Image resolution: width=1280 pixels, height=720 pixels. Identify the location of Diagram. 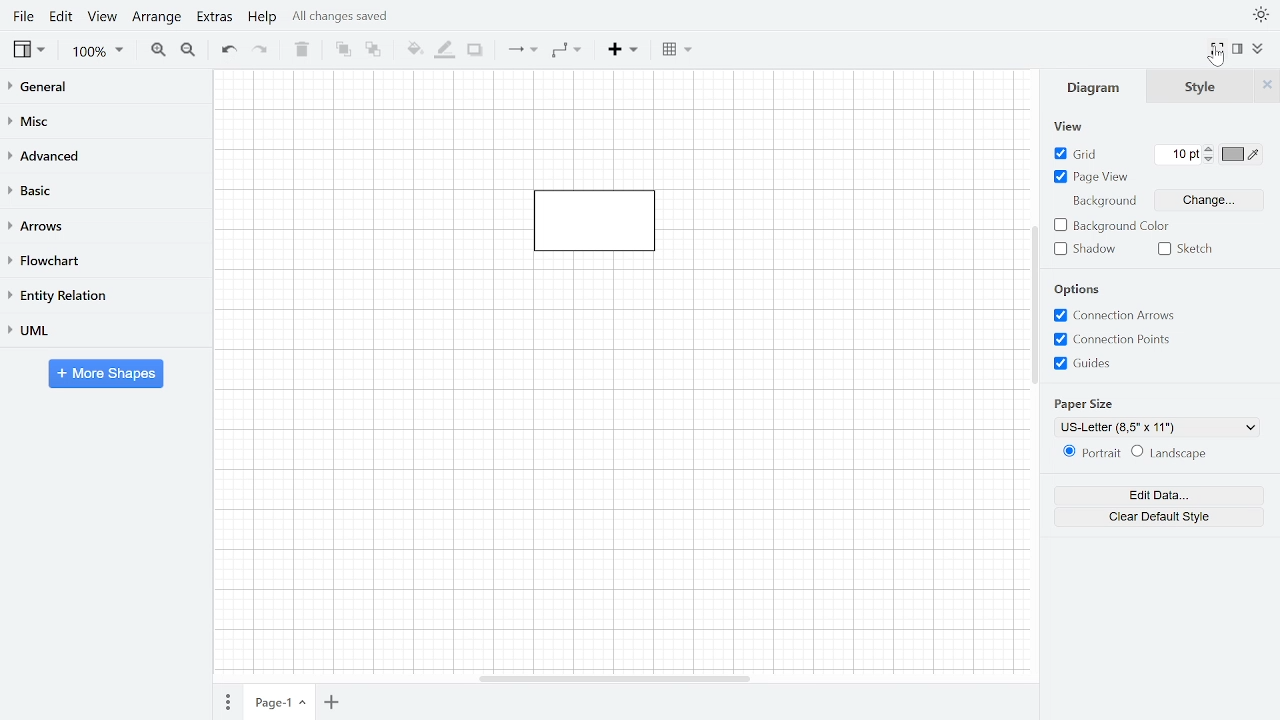
(1096, 86).